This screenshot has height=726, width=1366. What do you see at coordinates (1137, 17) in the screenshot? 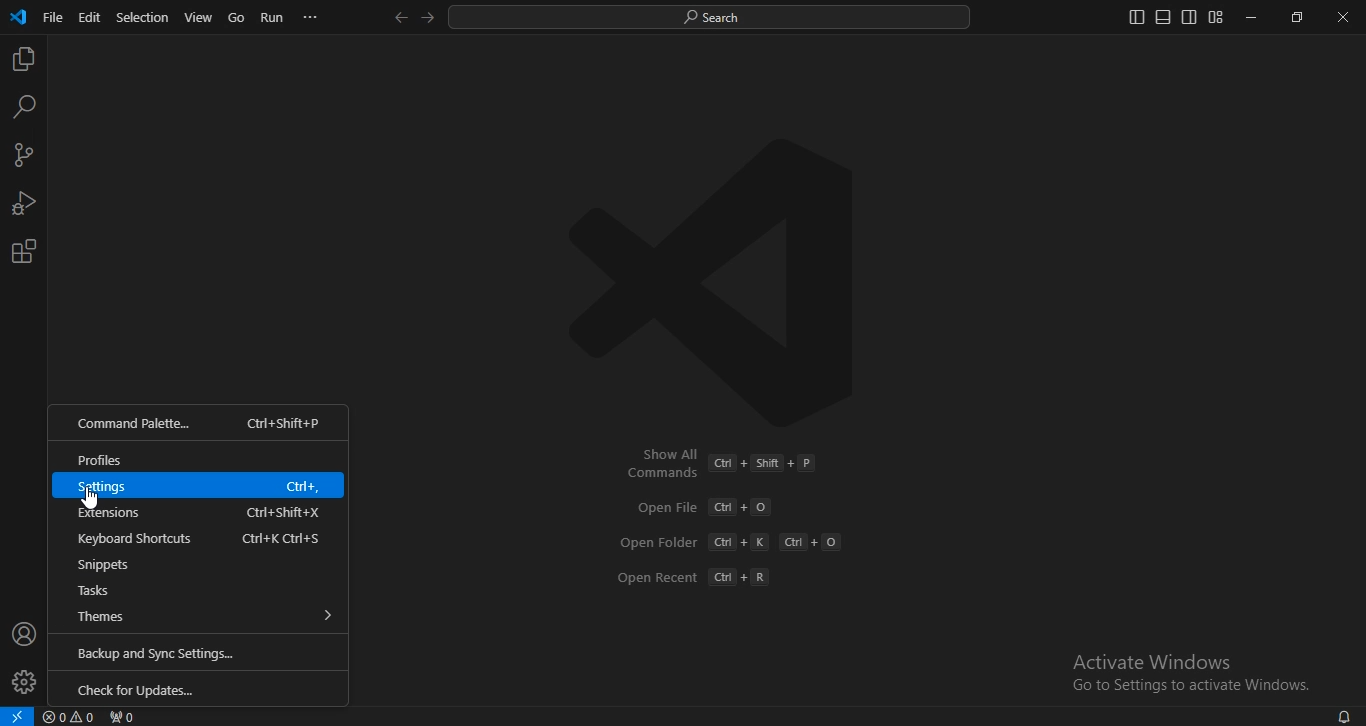
I see `toggle primary sidebar` at bounding box center [1137, 17].